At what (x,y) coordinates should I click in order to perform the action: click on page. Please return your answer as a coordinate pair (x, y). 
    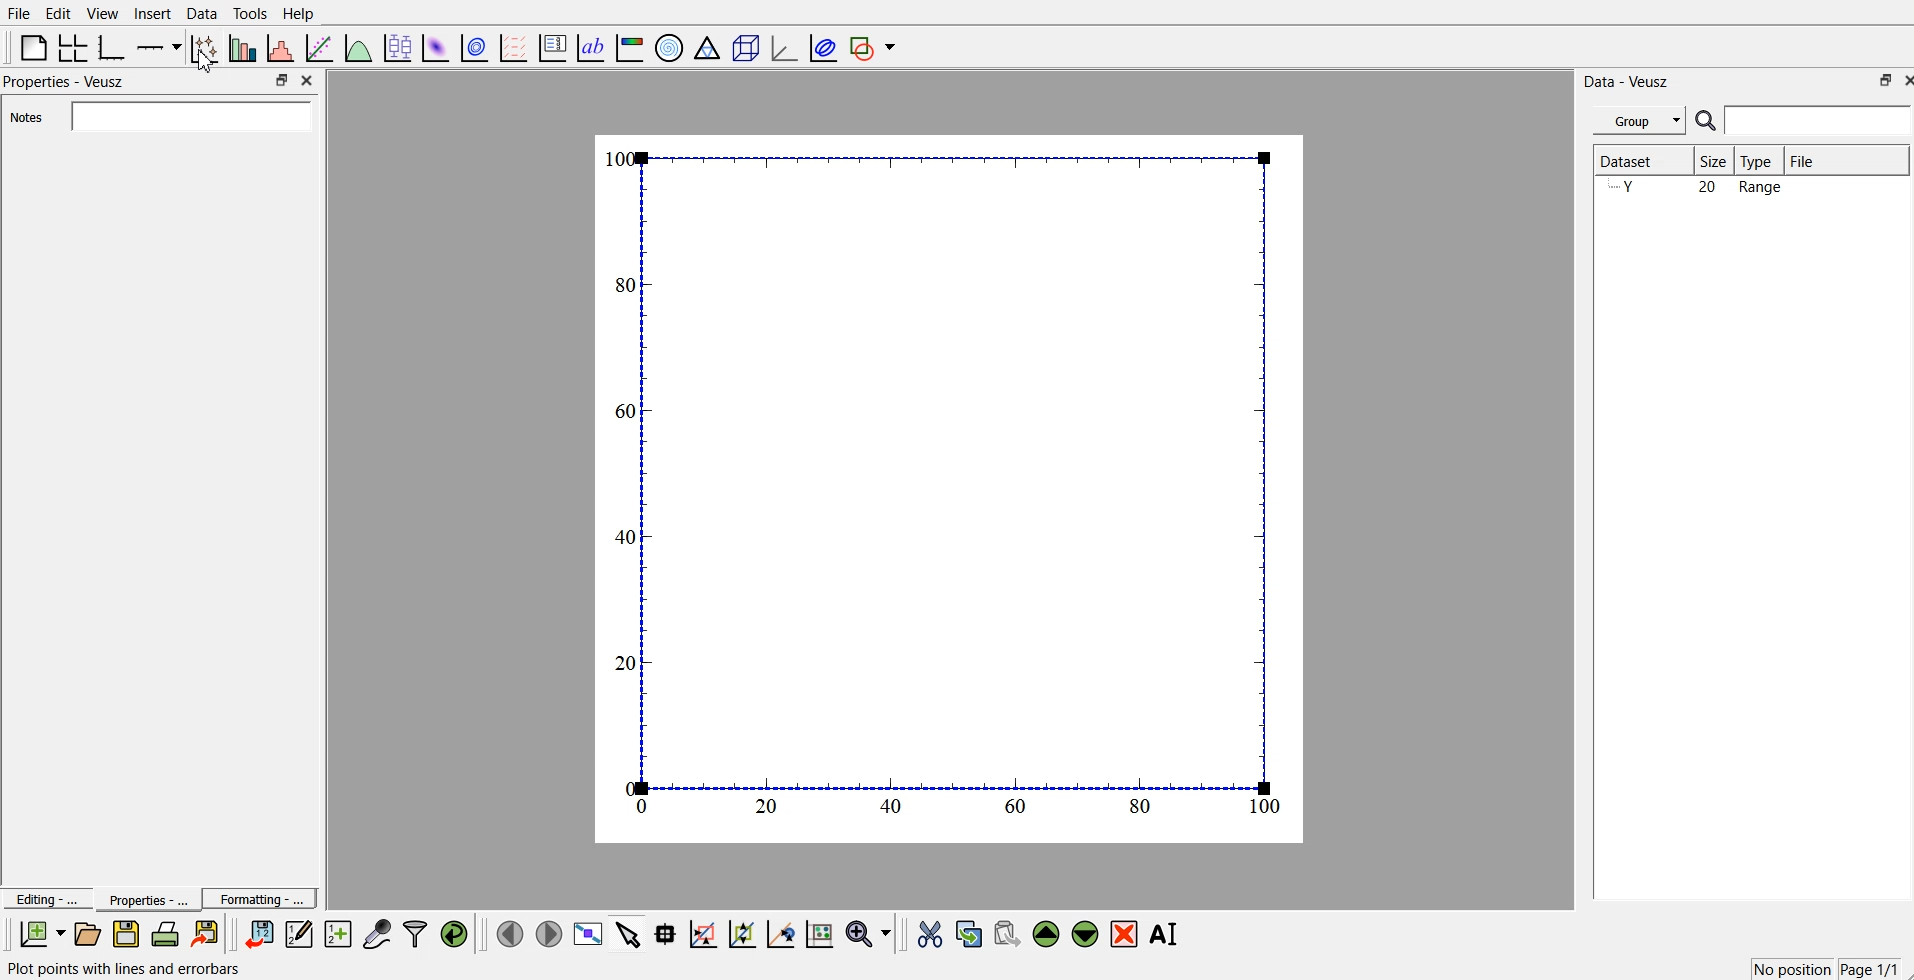
    Looking at the image, I should click on (952, 487).